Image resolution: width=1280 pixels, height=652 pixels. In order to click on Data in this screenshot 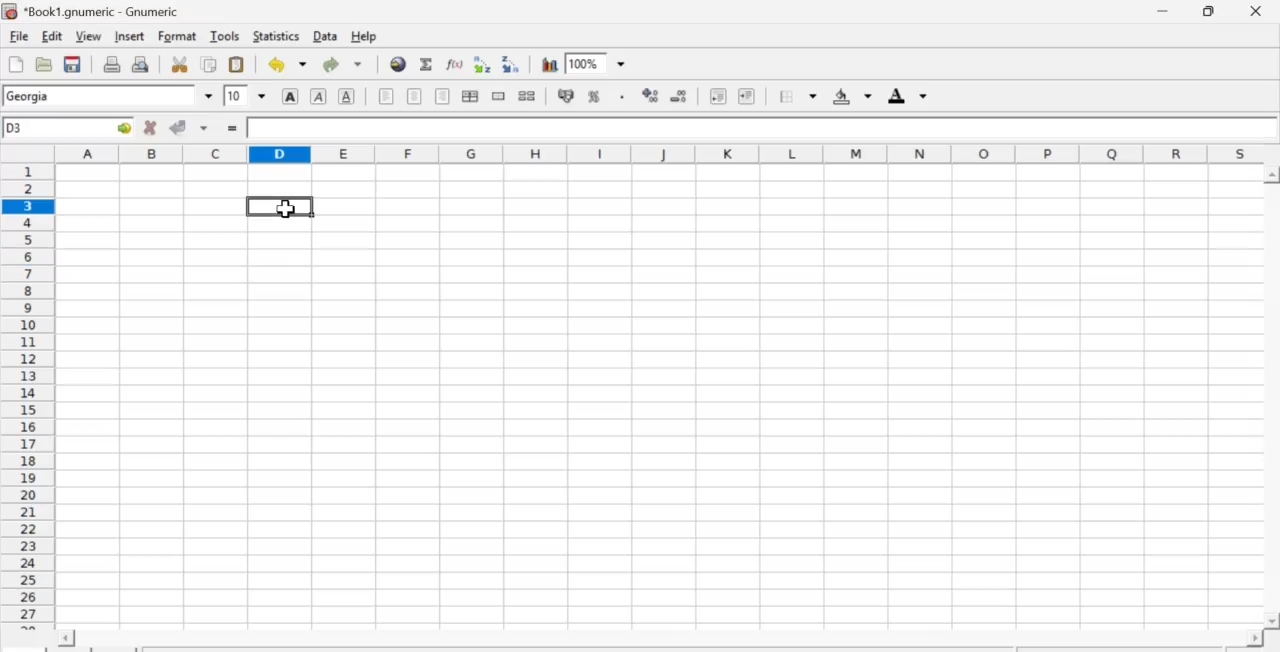, I will do `click(326, 36)`.